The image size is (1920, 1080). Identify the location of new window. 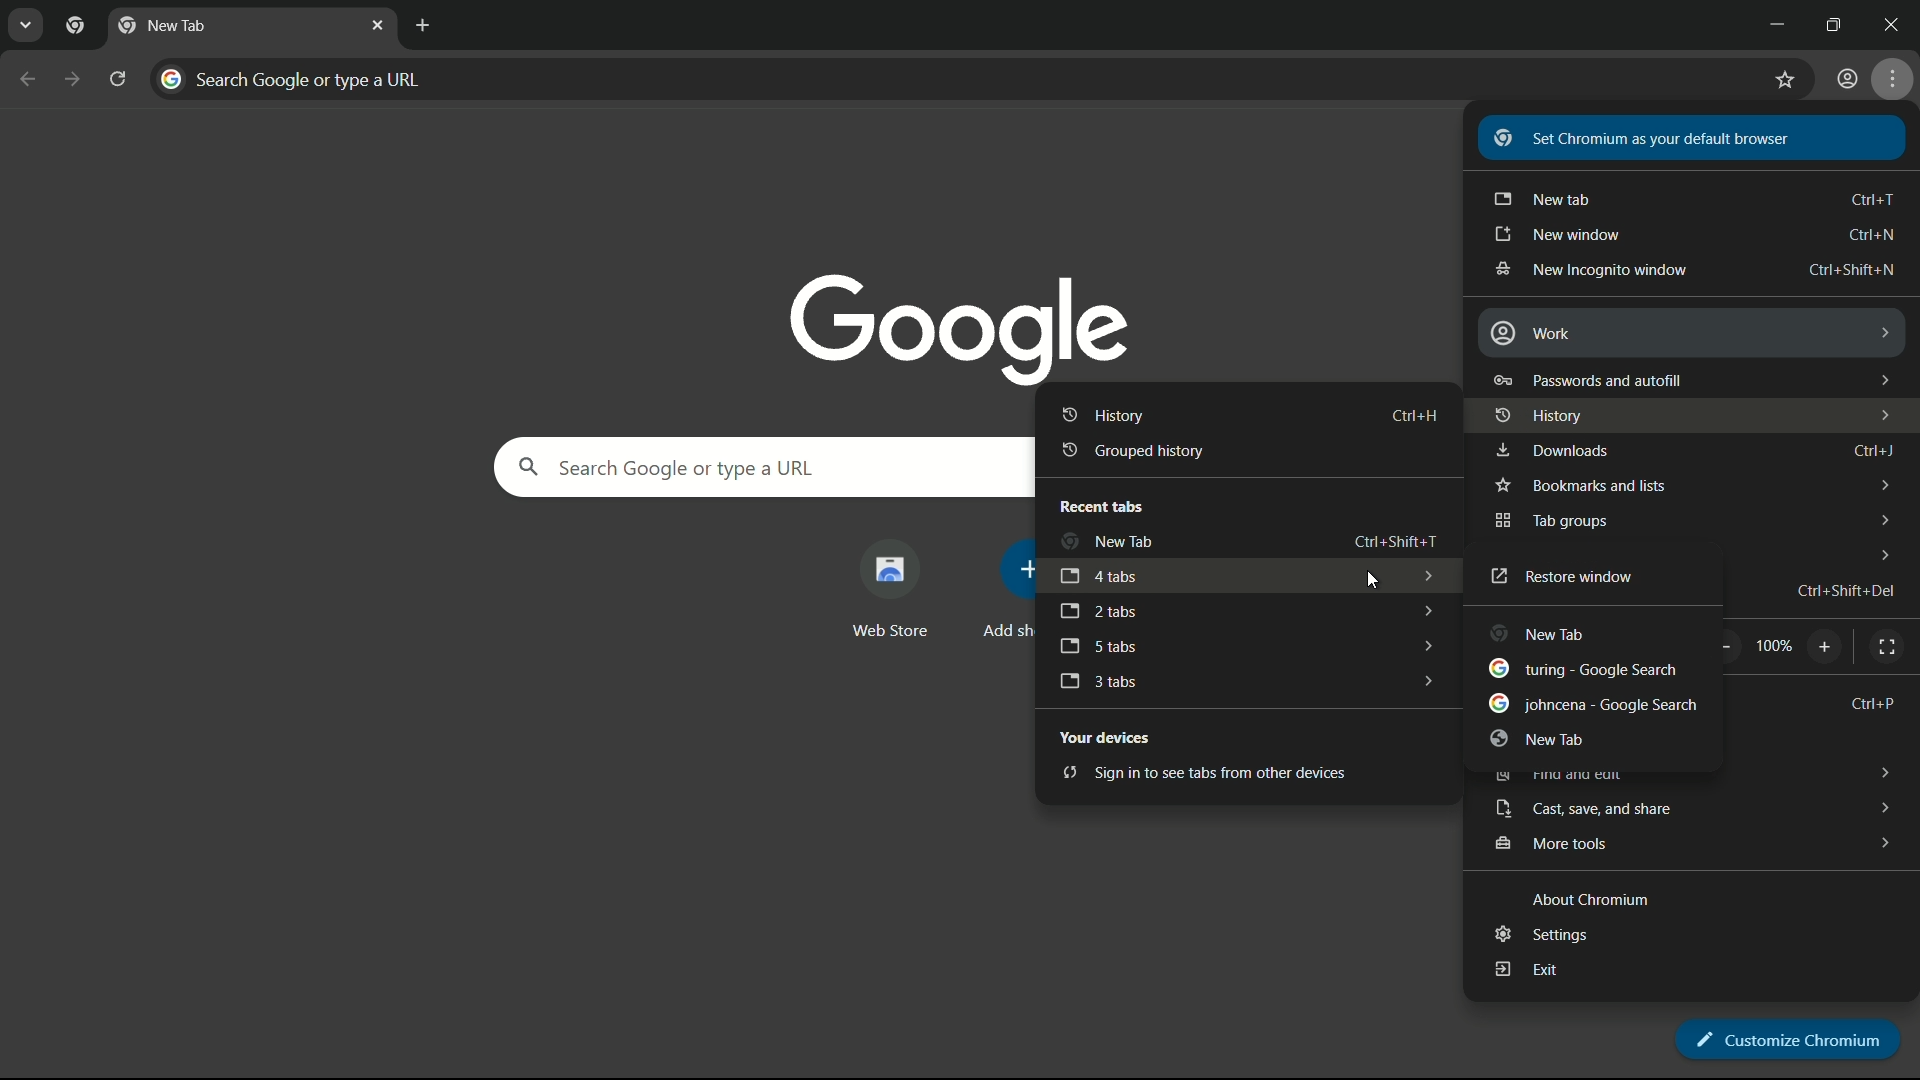
(1558, 235).